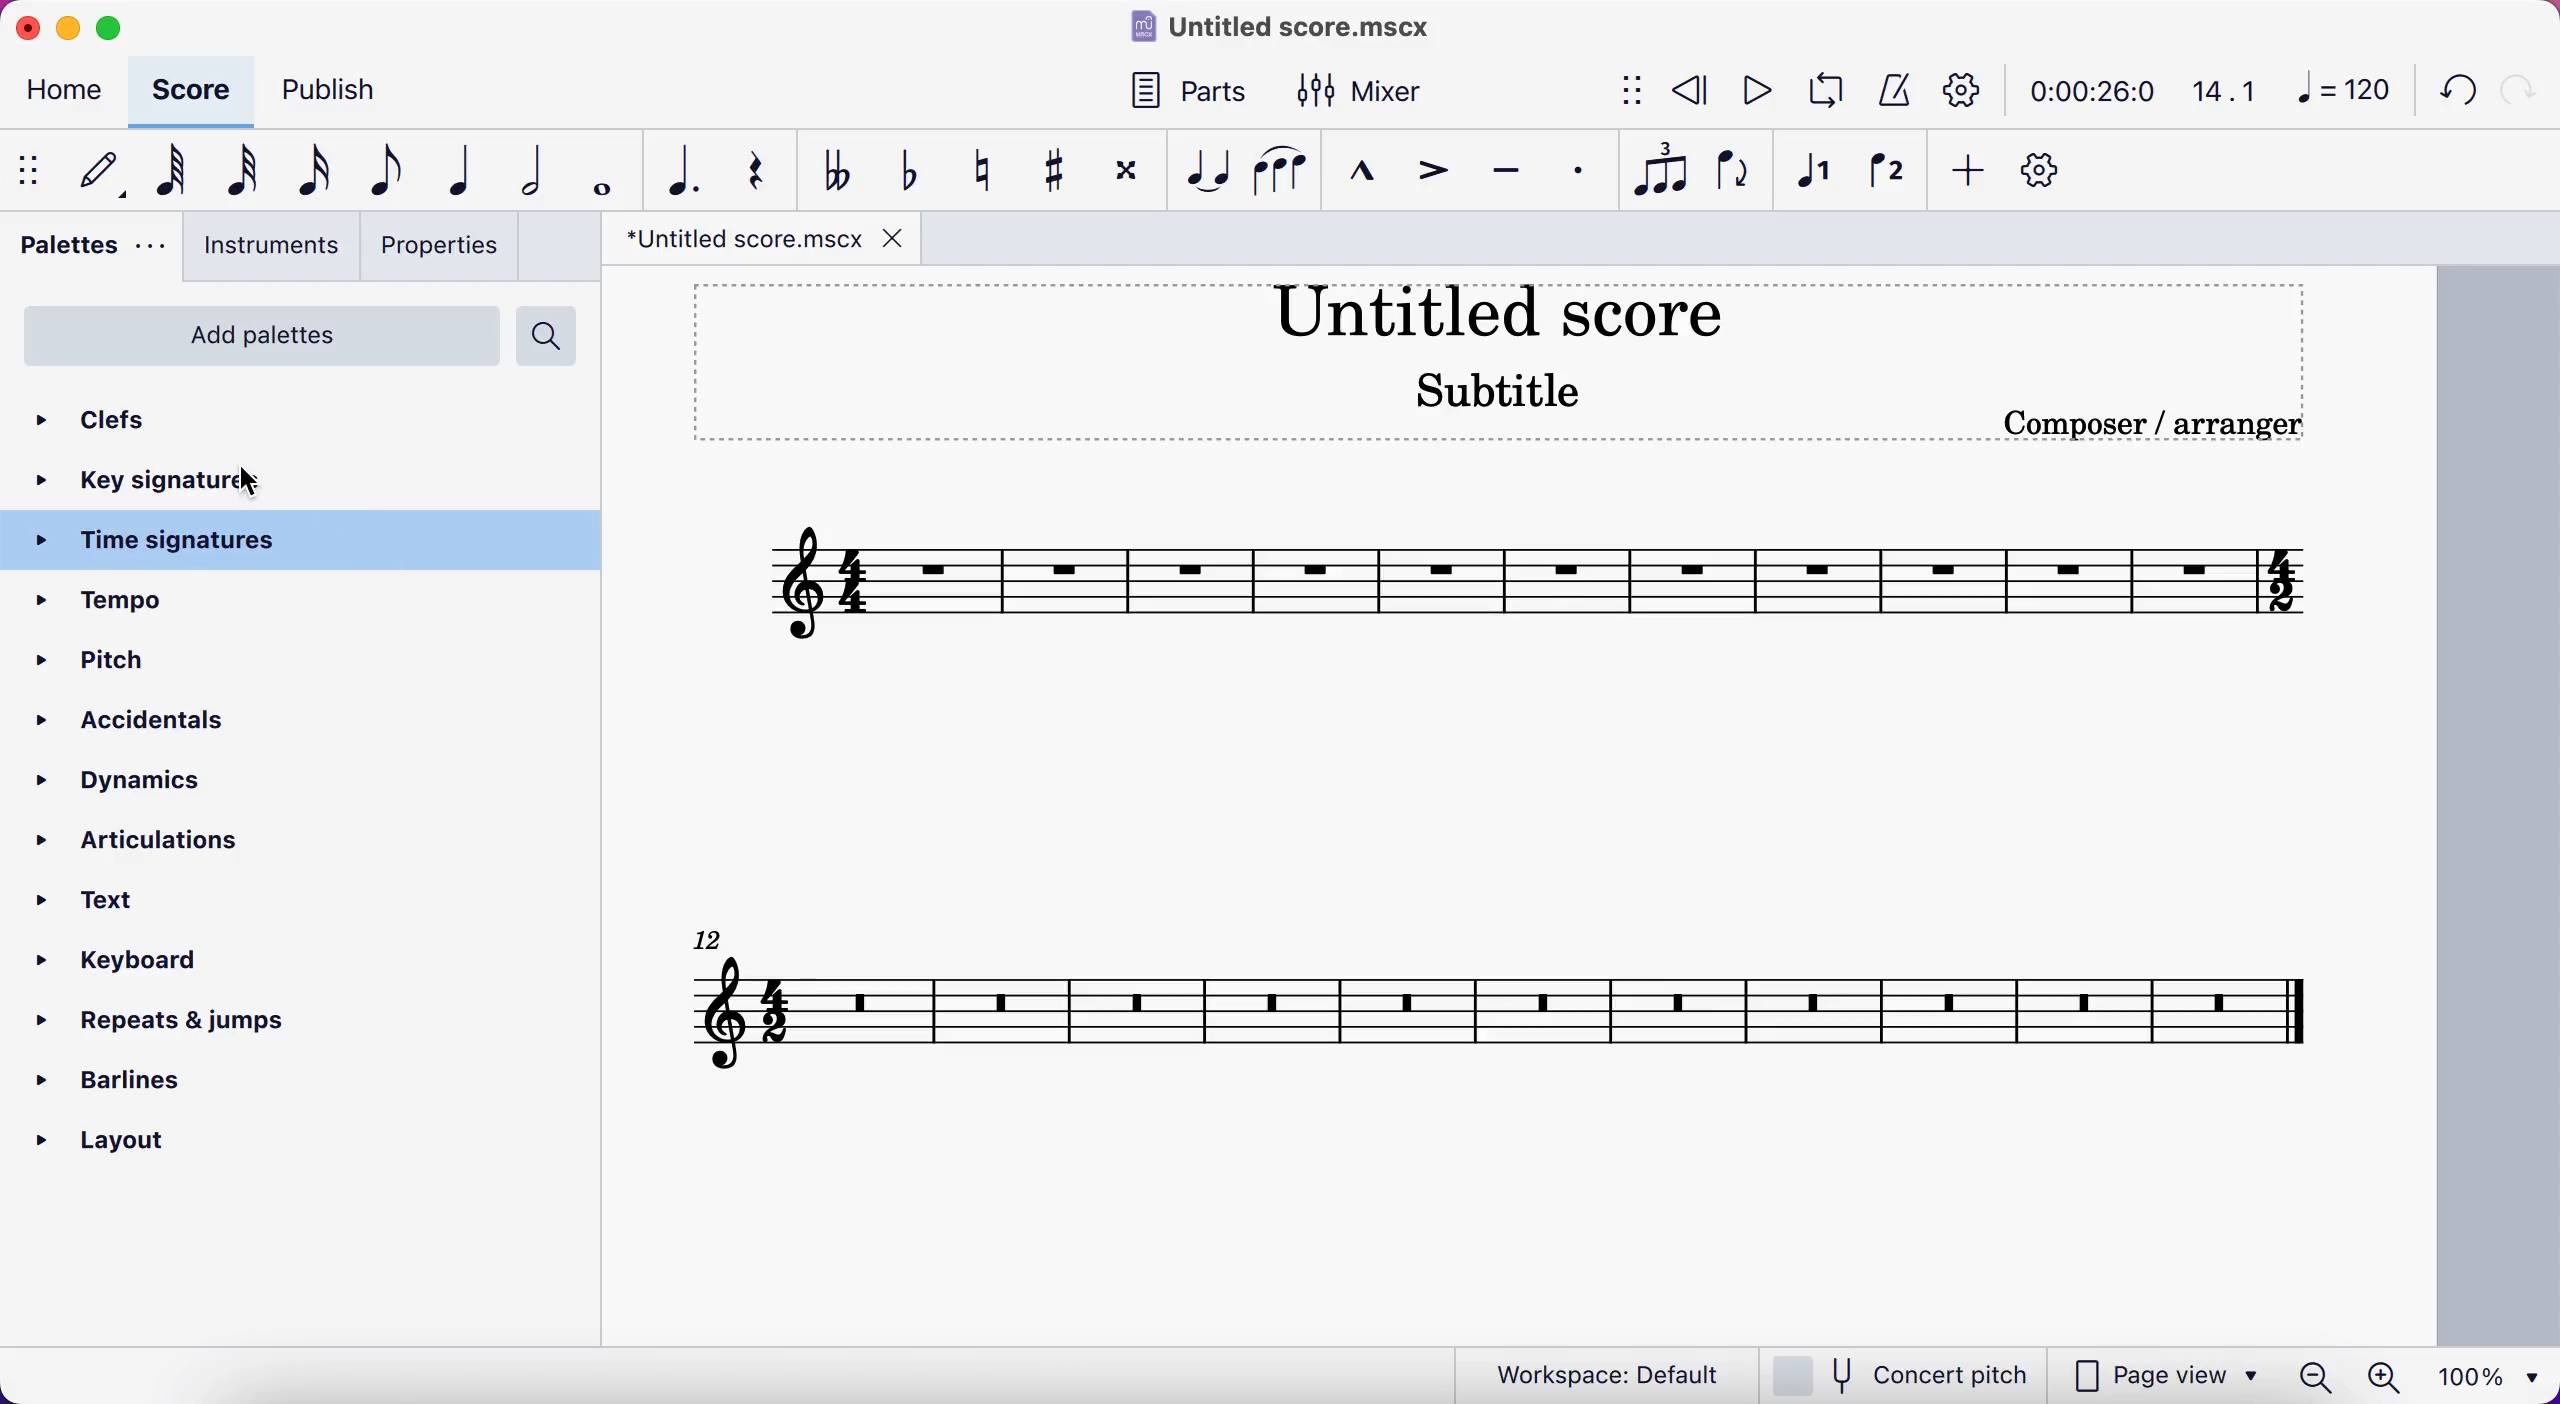  What do you see at coordinates (96, 1142) in the screenshot?
I see `layour` at bounding box center [96, 1142].